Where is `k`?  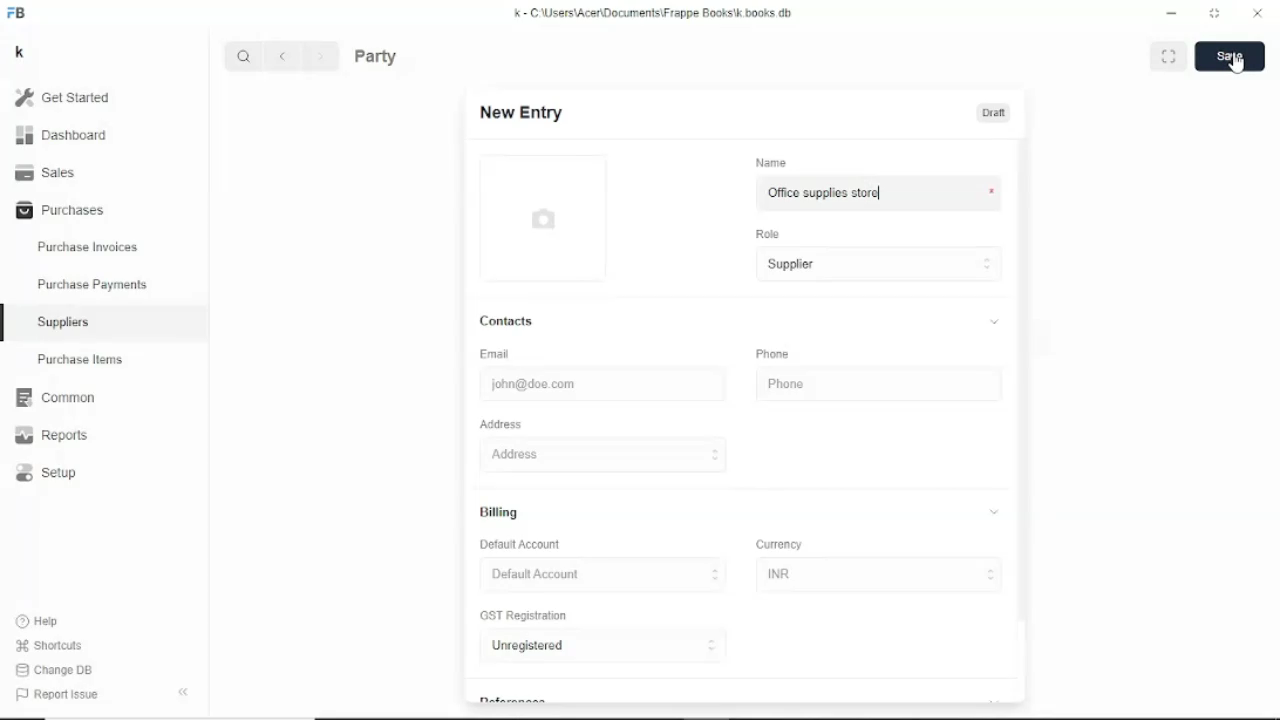 k is located at coordinates (19, 52).